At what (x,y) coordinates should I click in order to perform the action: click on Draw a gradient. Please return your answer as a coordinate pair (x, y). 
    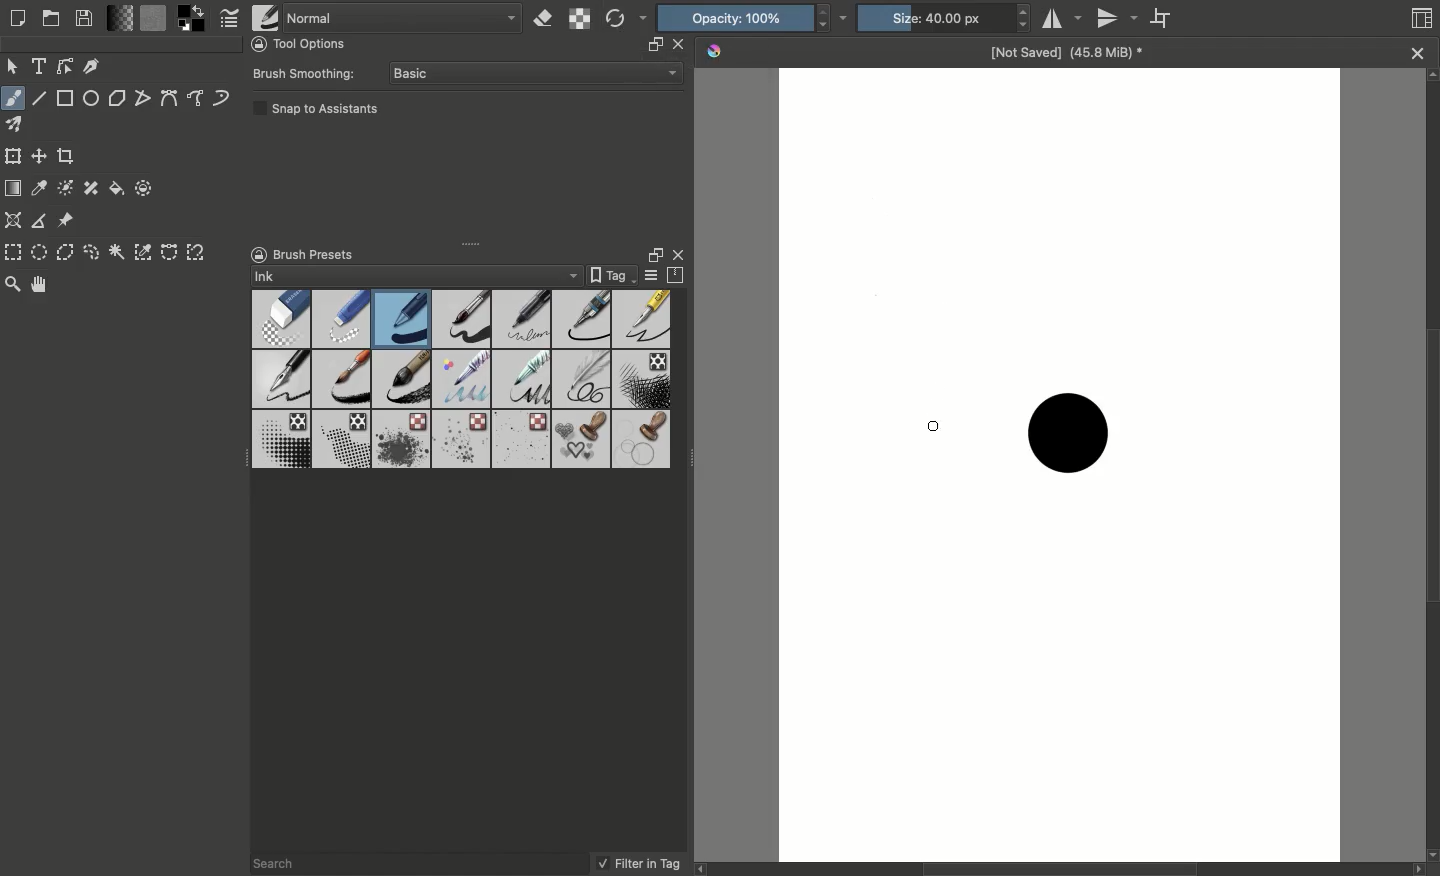
    Looking at the image, I should click on (14, 188).